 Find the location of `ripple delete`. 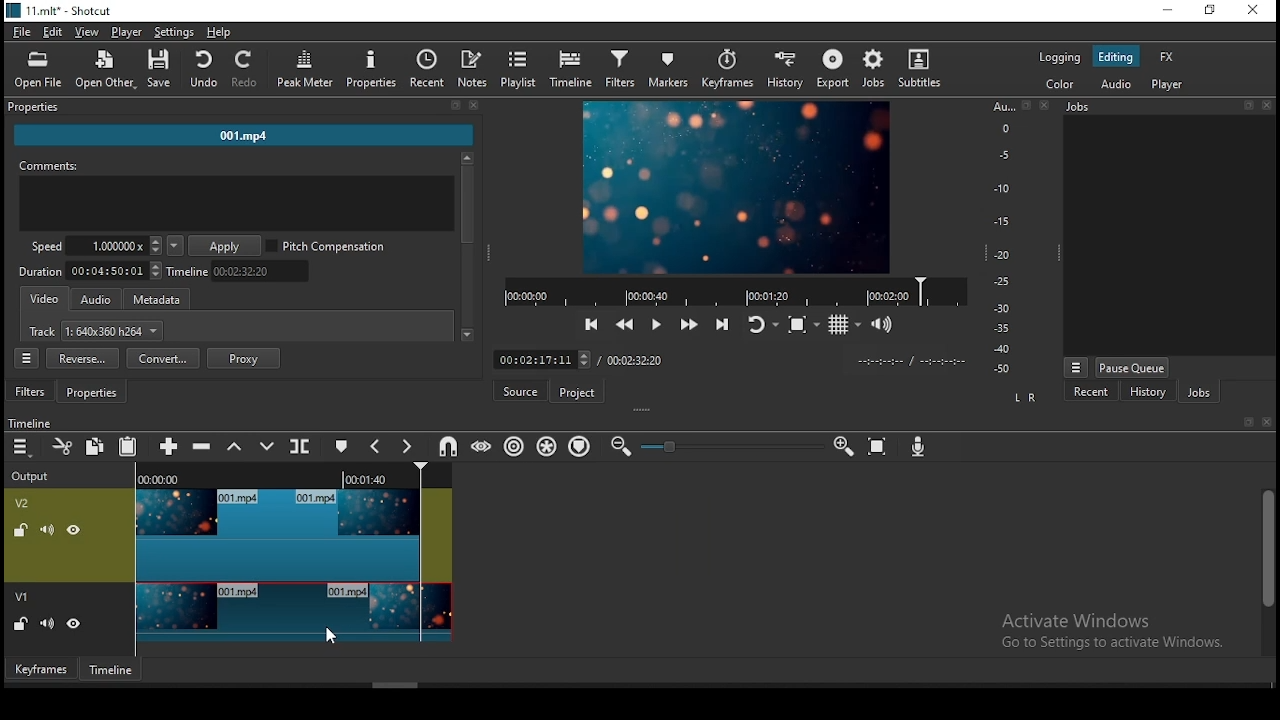

ripple delete is located at coordinates (205, 445).